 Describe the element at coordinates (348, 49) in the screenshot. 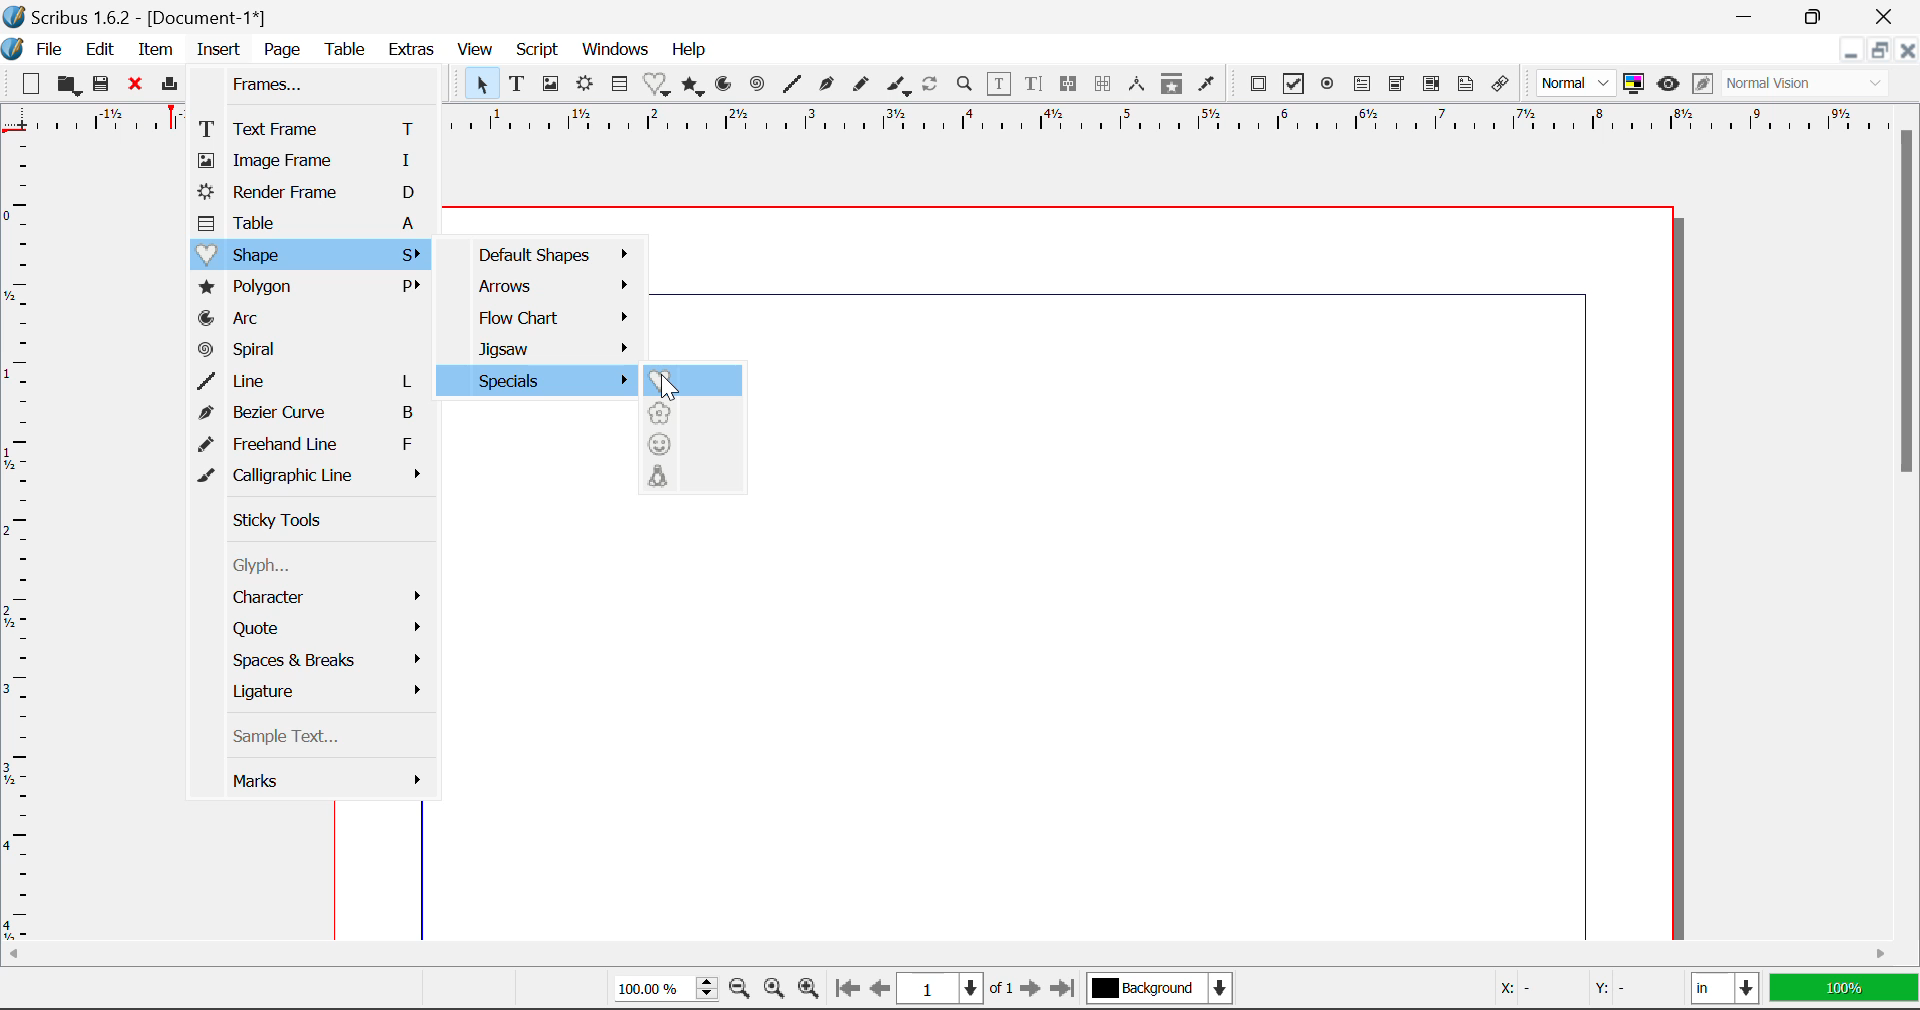

I see `Table` at that location.